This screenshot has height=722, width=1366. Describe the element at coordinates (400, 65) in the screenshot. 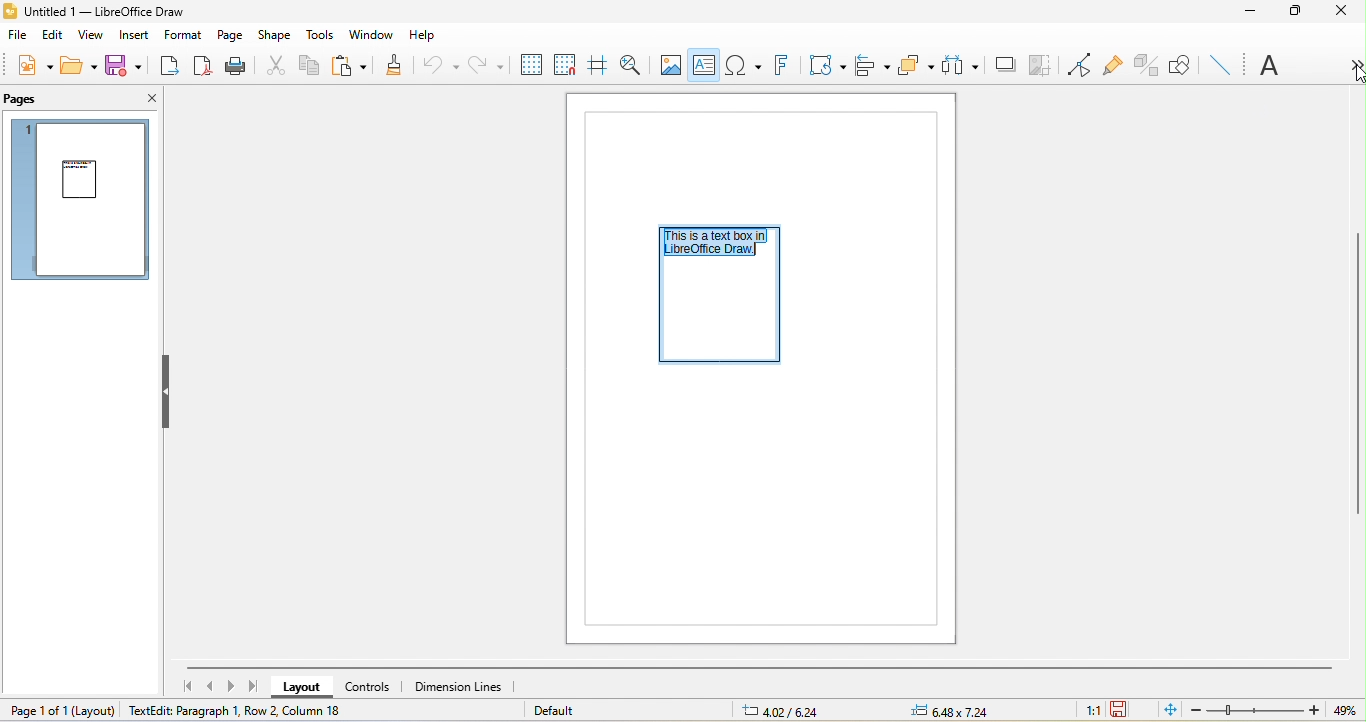

I see `clone formatting` at that location.